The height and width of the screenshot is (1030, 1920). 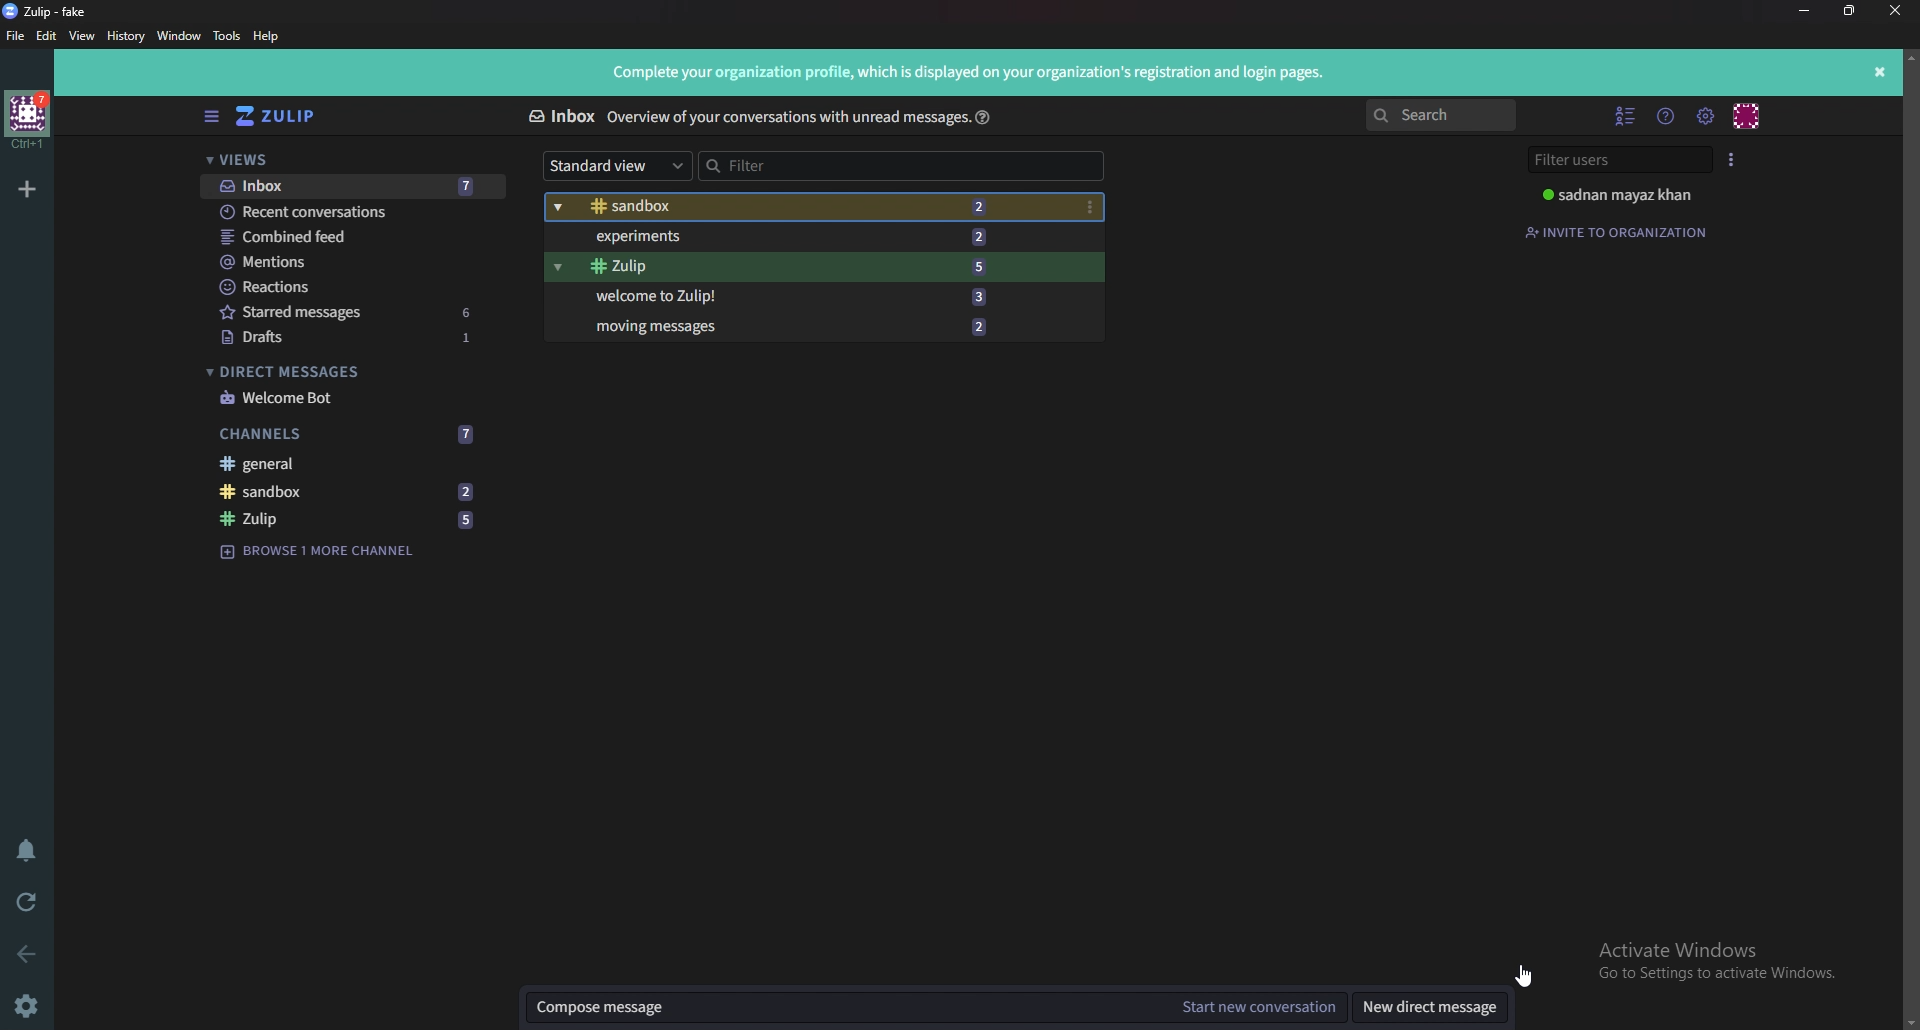 What do you see at coordinates (842, 1008) in the screenshot?
I see `Compose message` at bounding box center [842, 1008].